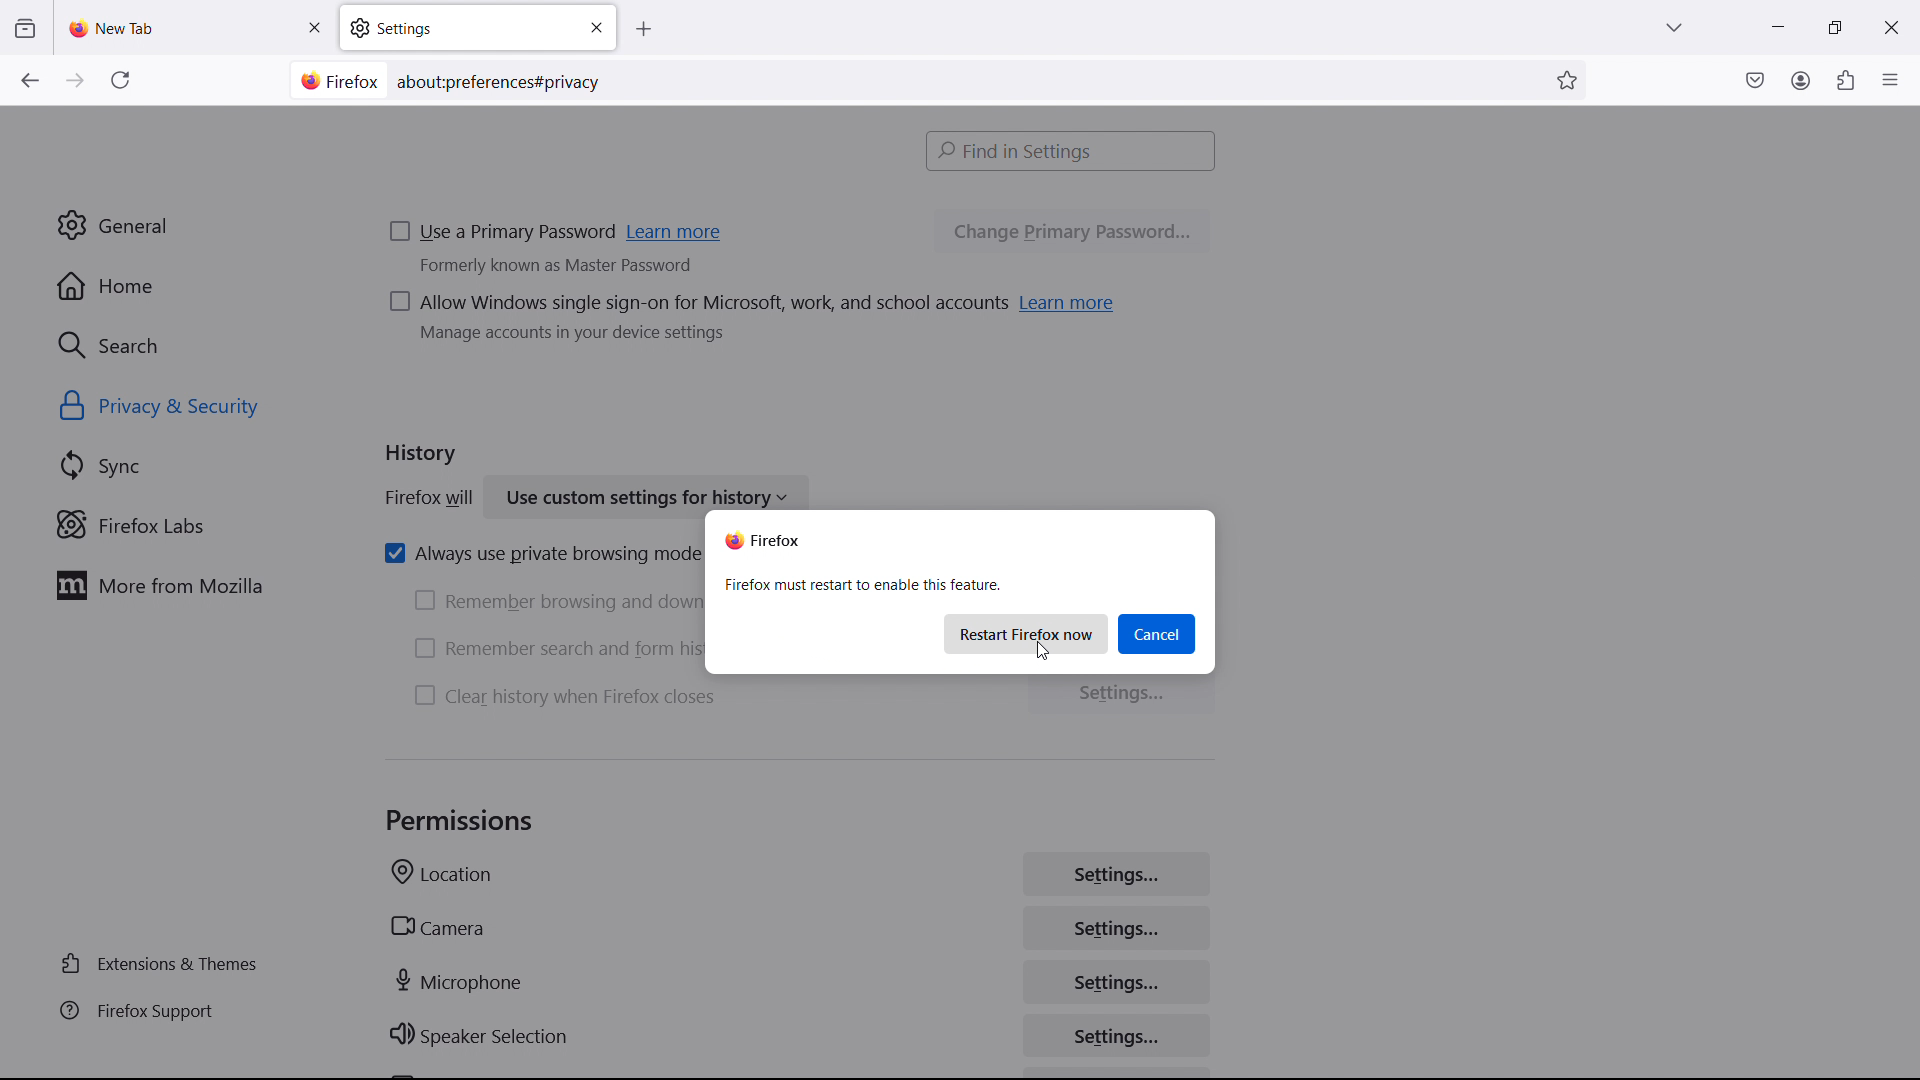  What do you see at coordinates (1156, 634) in the screenshot?
I see `cancel` at bounding box center [1156, 634].